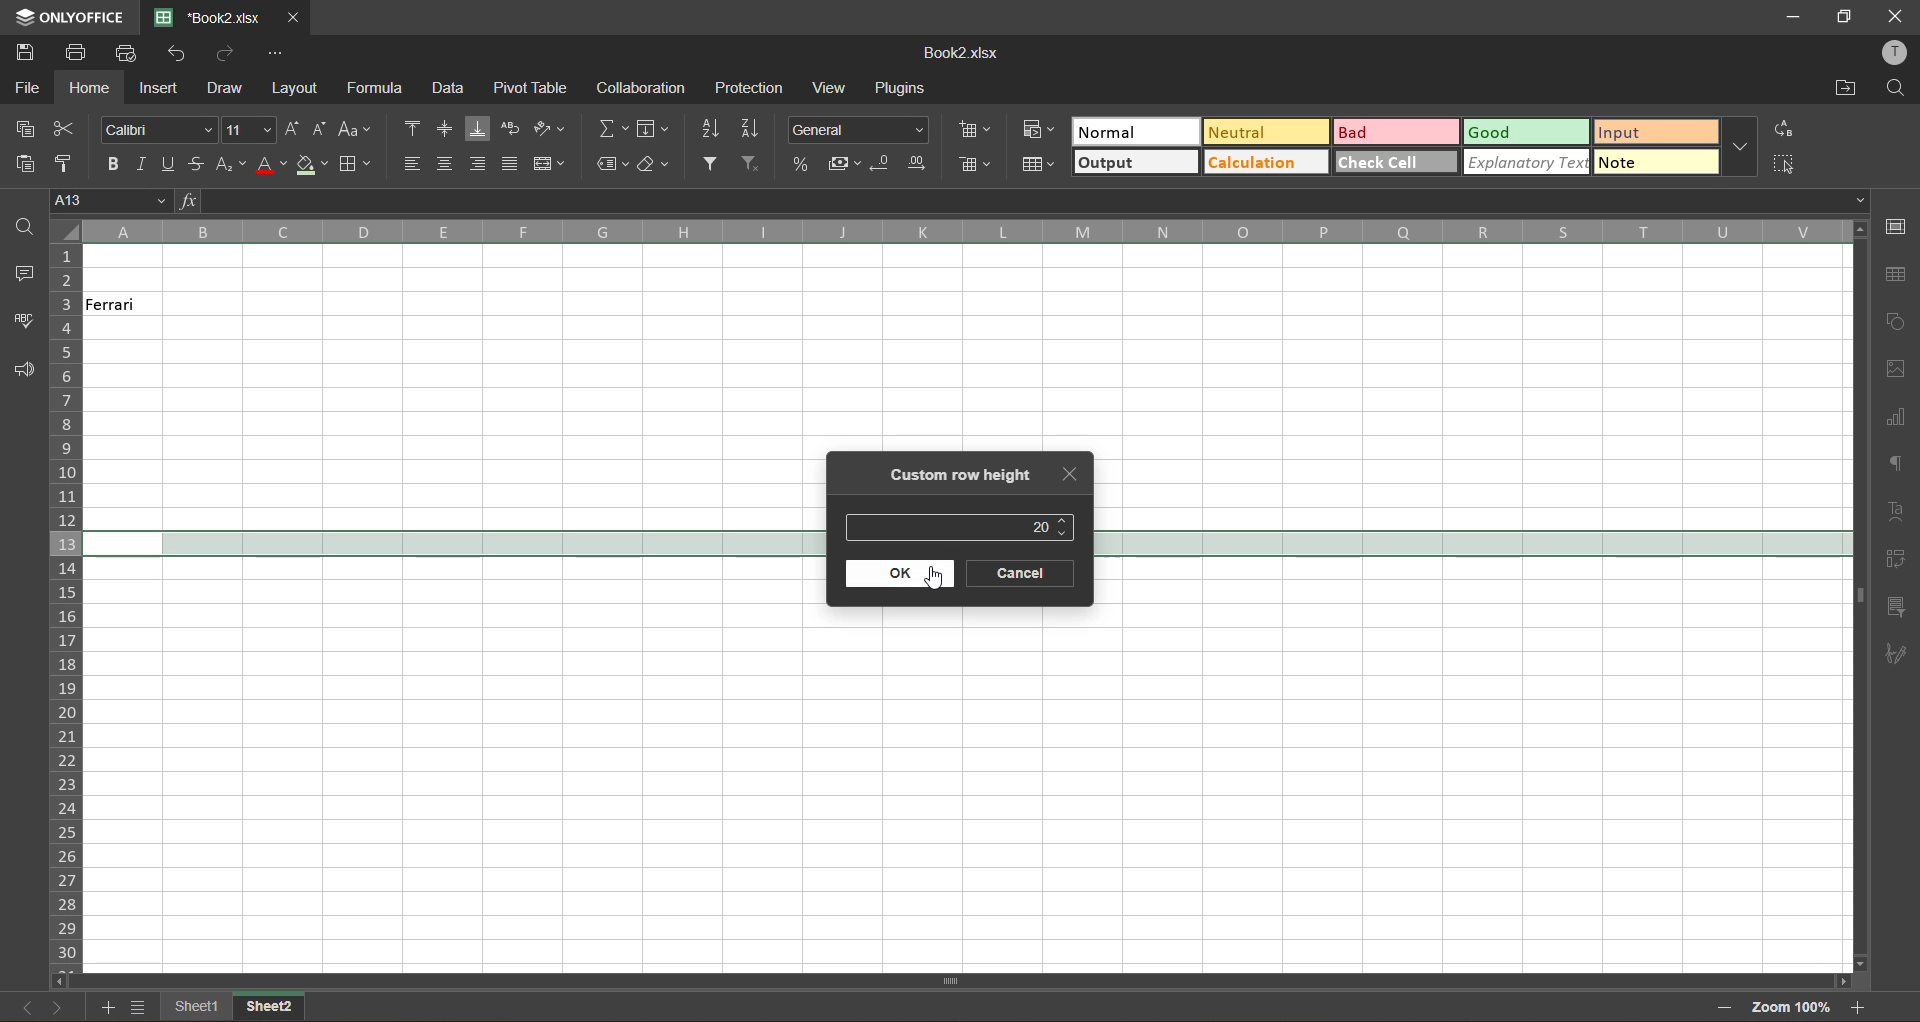 This screenshot has height=1022, width=1920. What do you see at coordinates (227, 90) in the screenshot?
I see `draw` at bounding box center [227, 90].